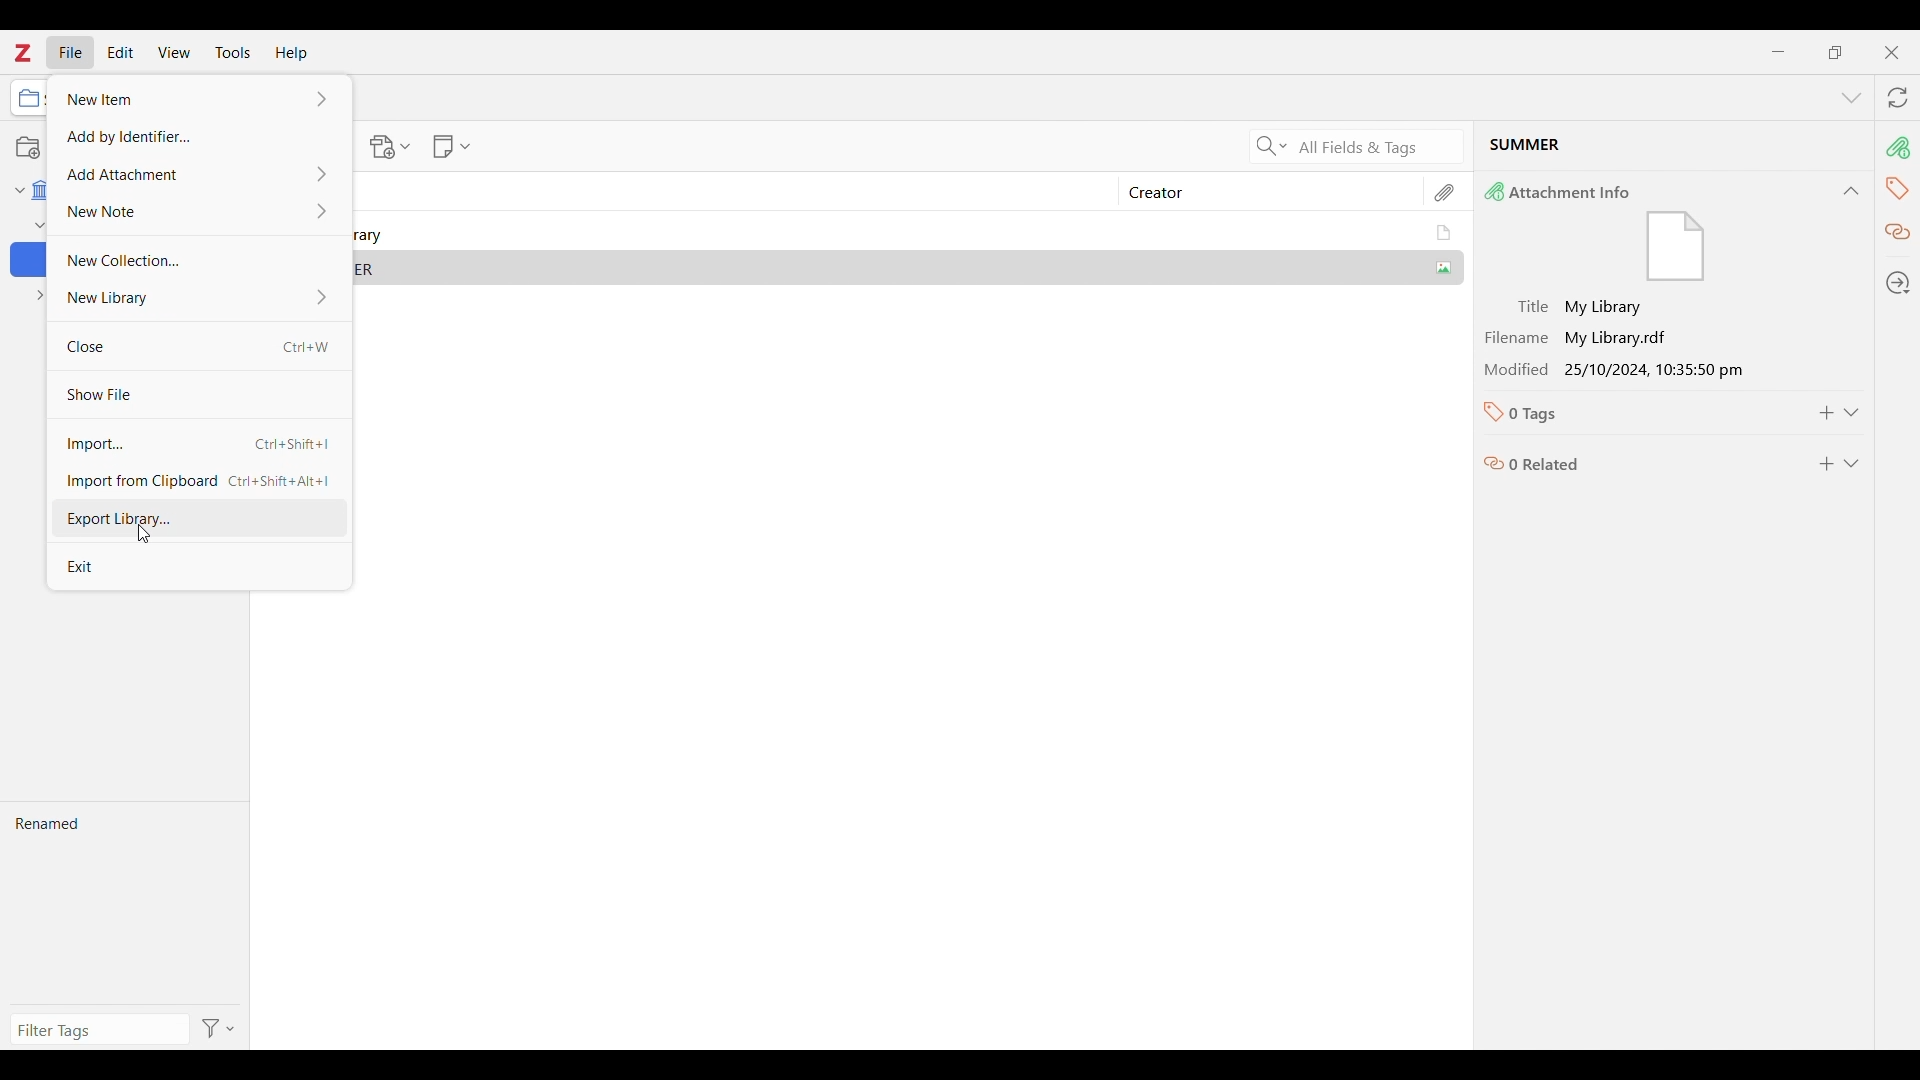 This screenshot has height=1080, width=1920. What do you see at coordinates (1852, 413) in the screenshot?
I see `Expand` at bounding box center [1852, 413].